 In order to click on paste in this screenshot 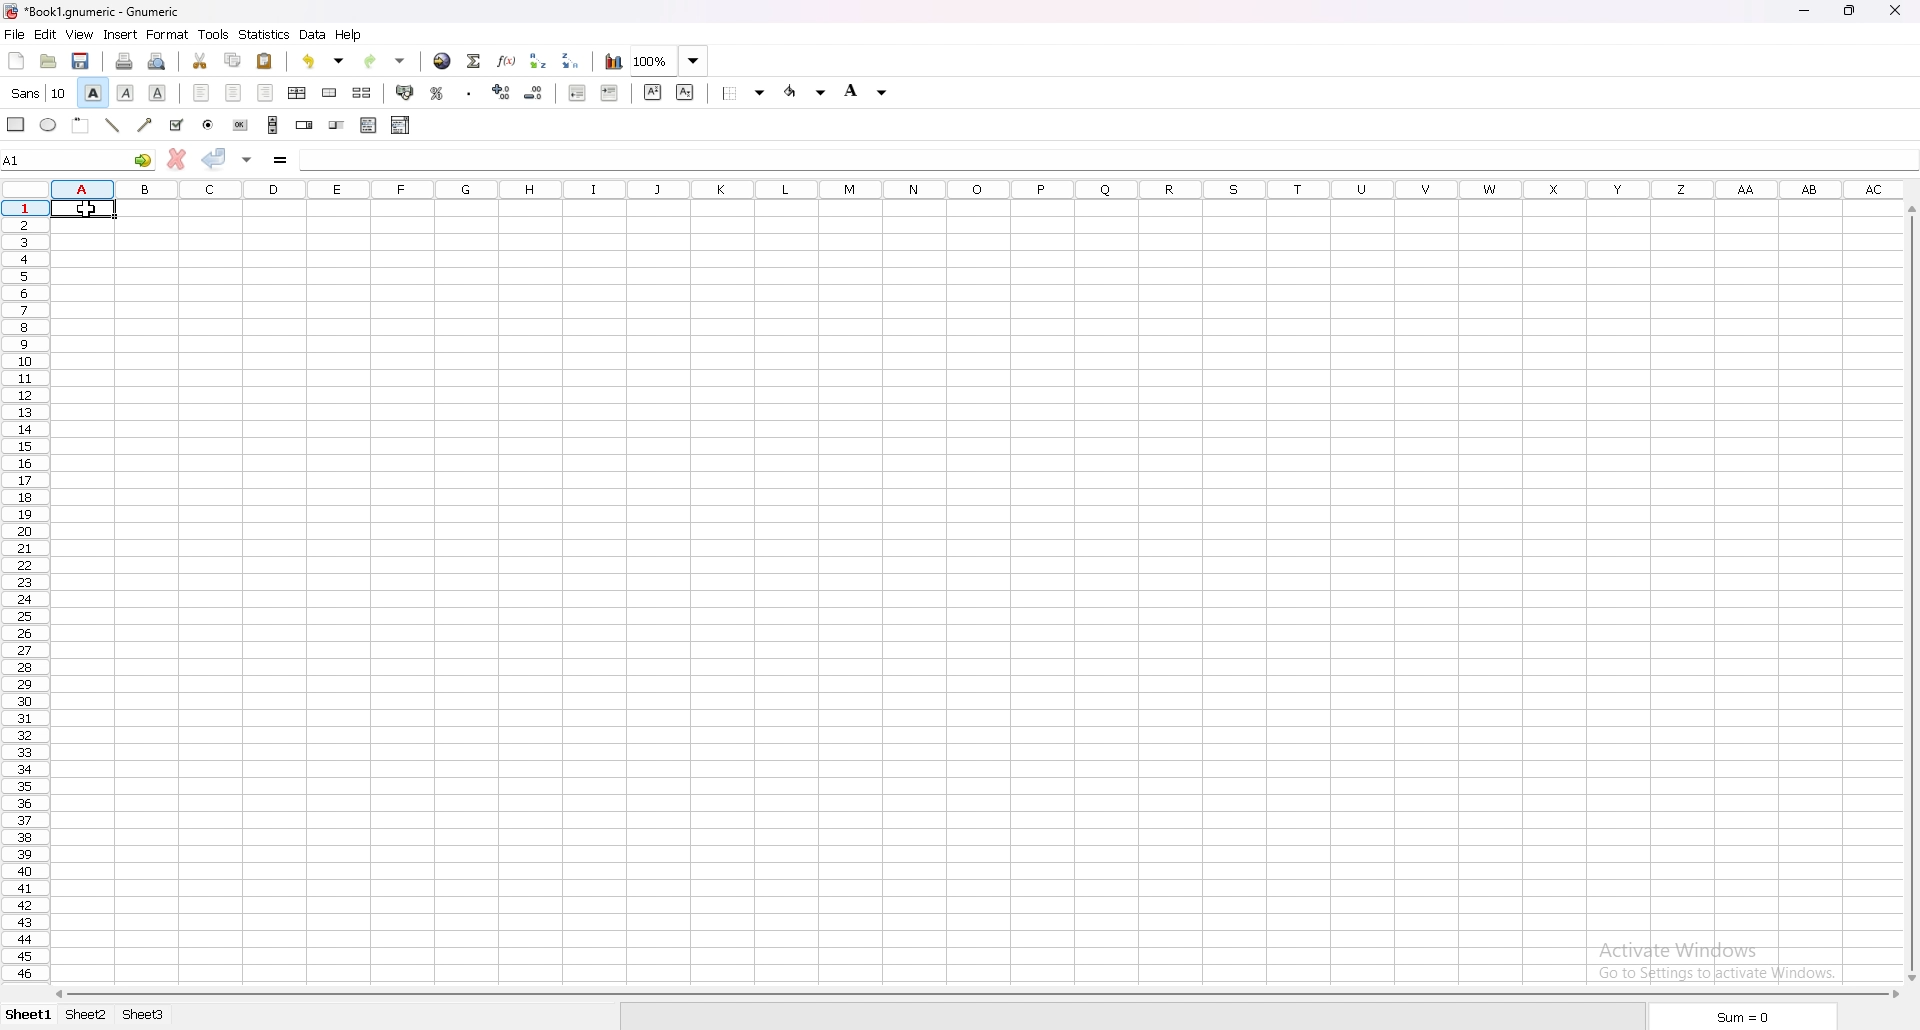, I will do `click(264, 62)`.